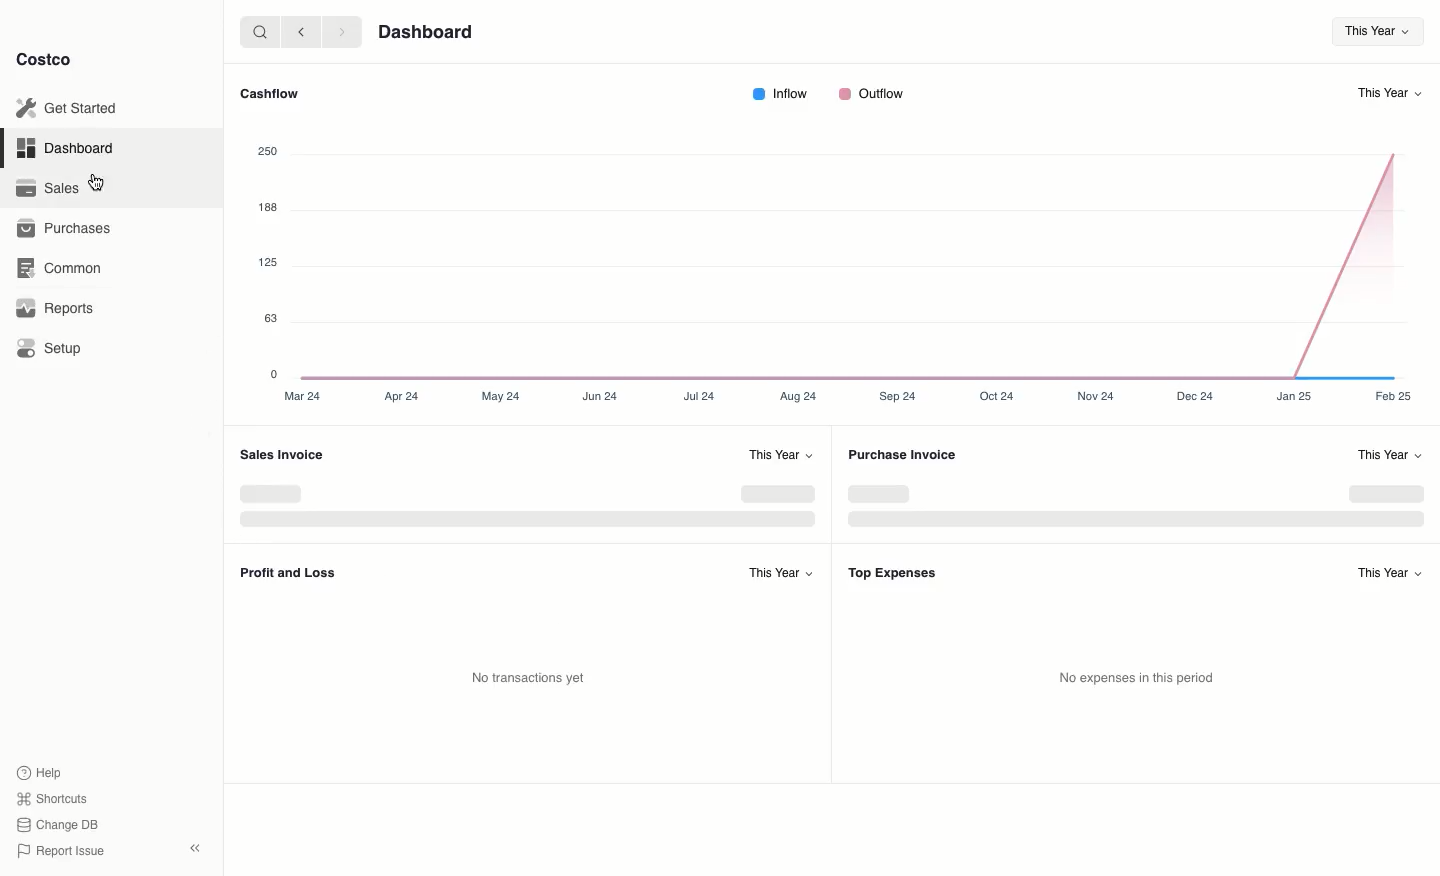 The height and width of the screenshot is (876, 1440). Describe the element at coordinates (779, 571) in the screenshot. I see `This Year` at that location.